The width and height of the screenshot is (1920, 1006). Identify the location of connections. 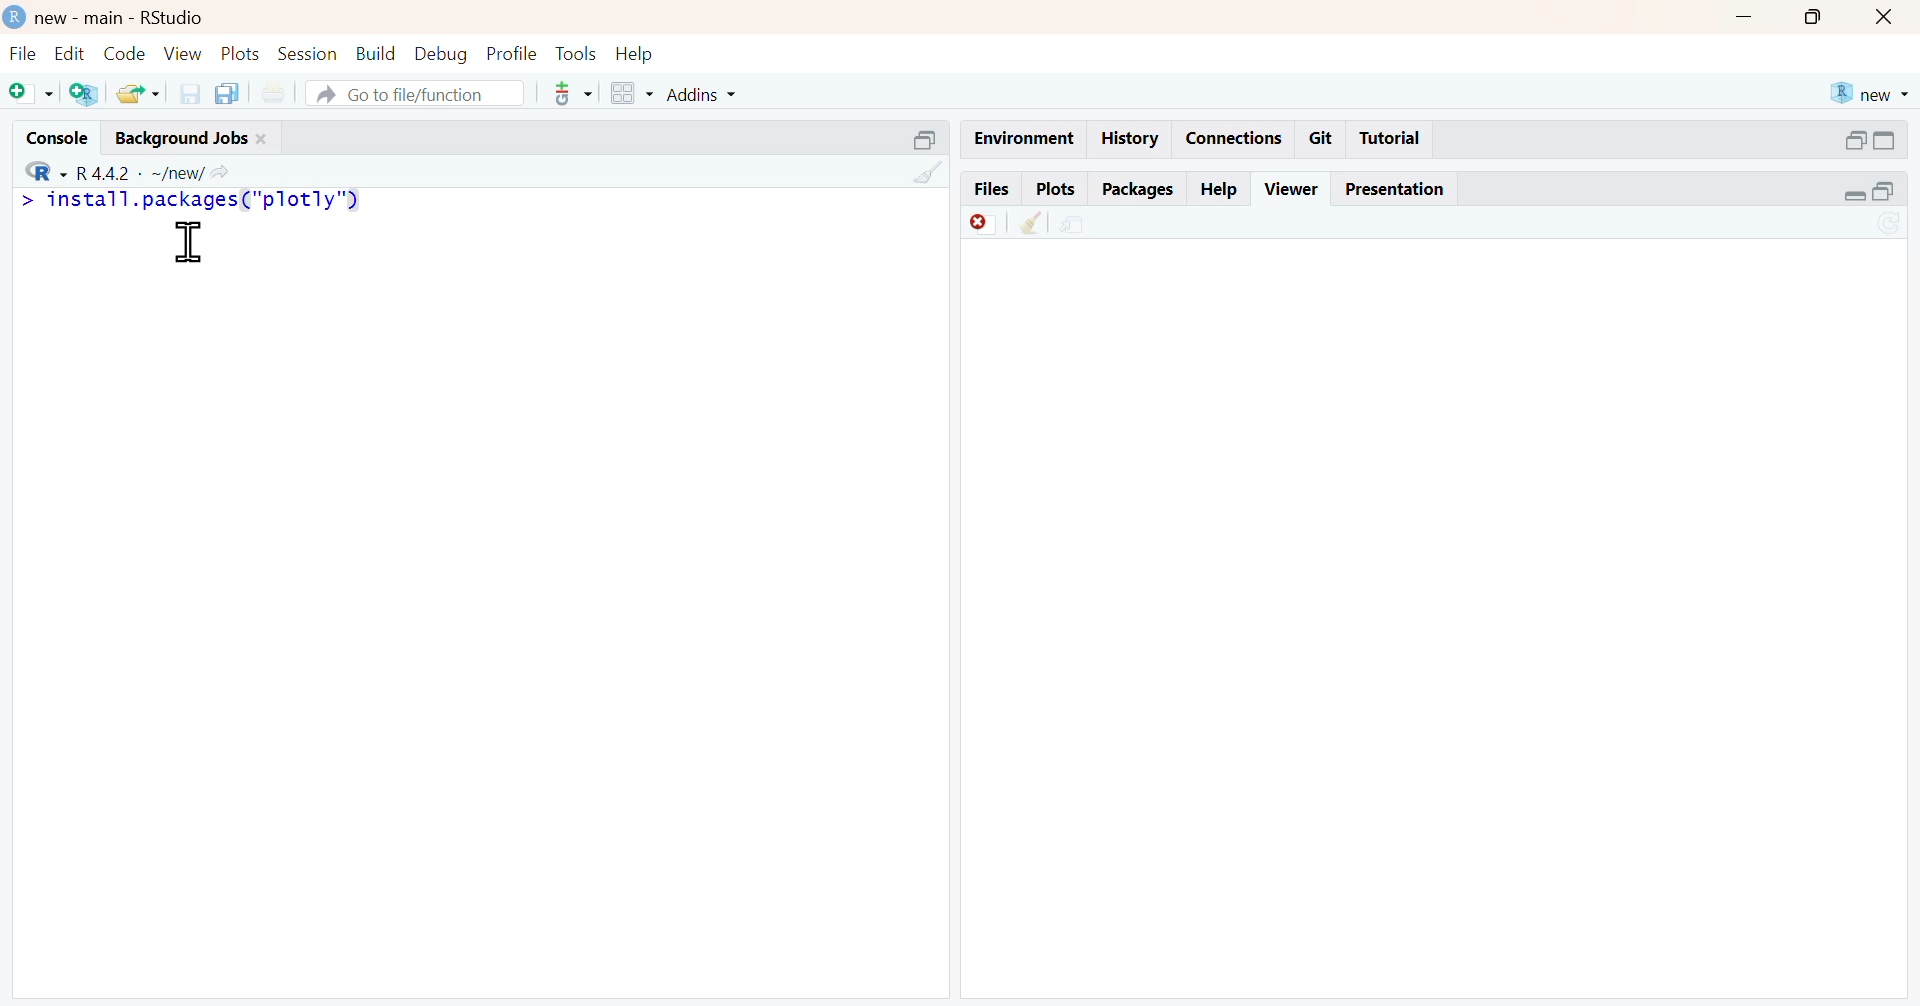
(1233, 138).